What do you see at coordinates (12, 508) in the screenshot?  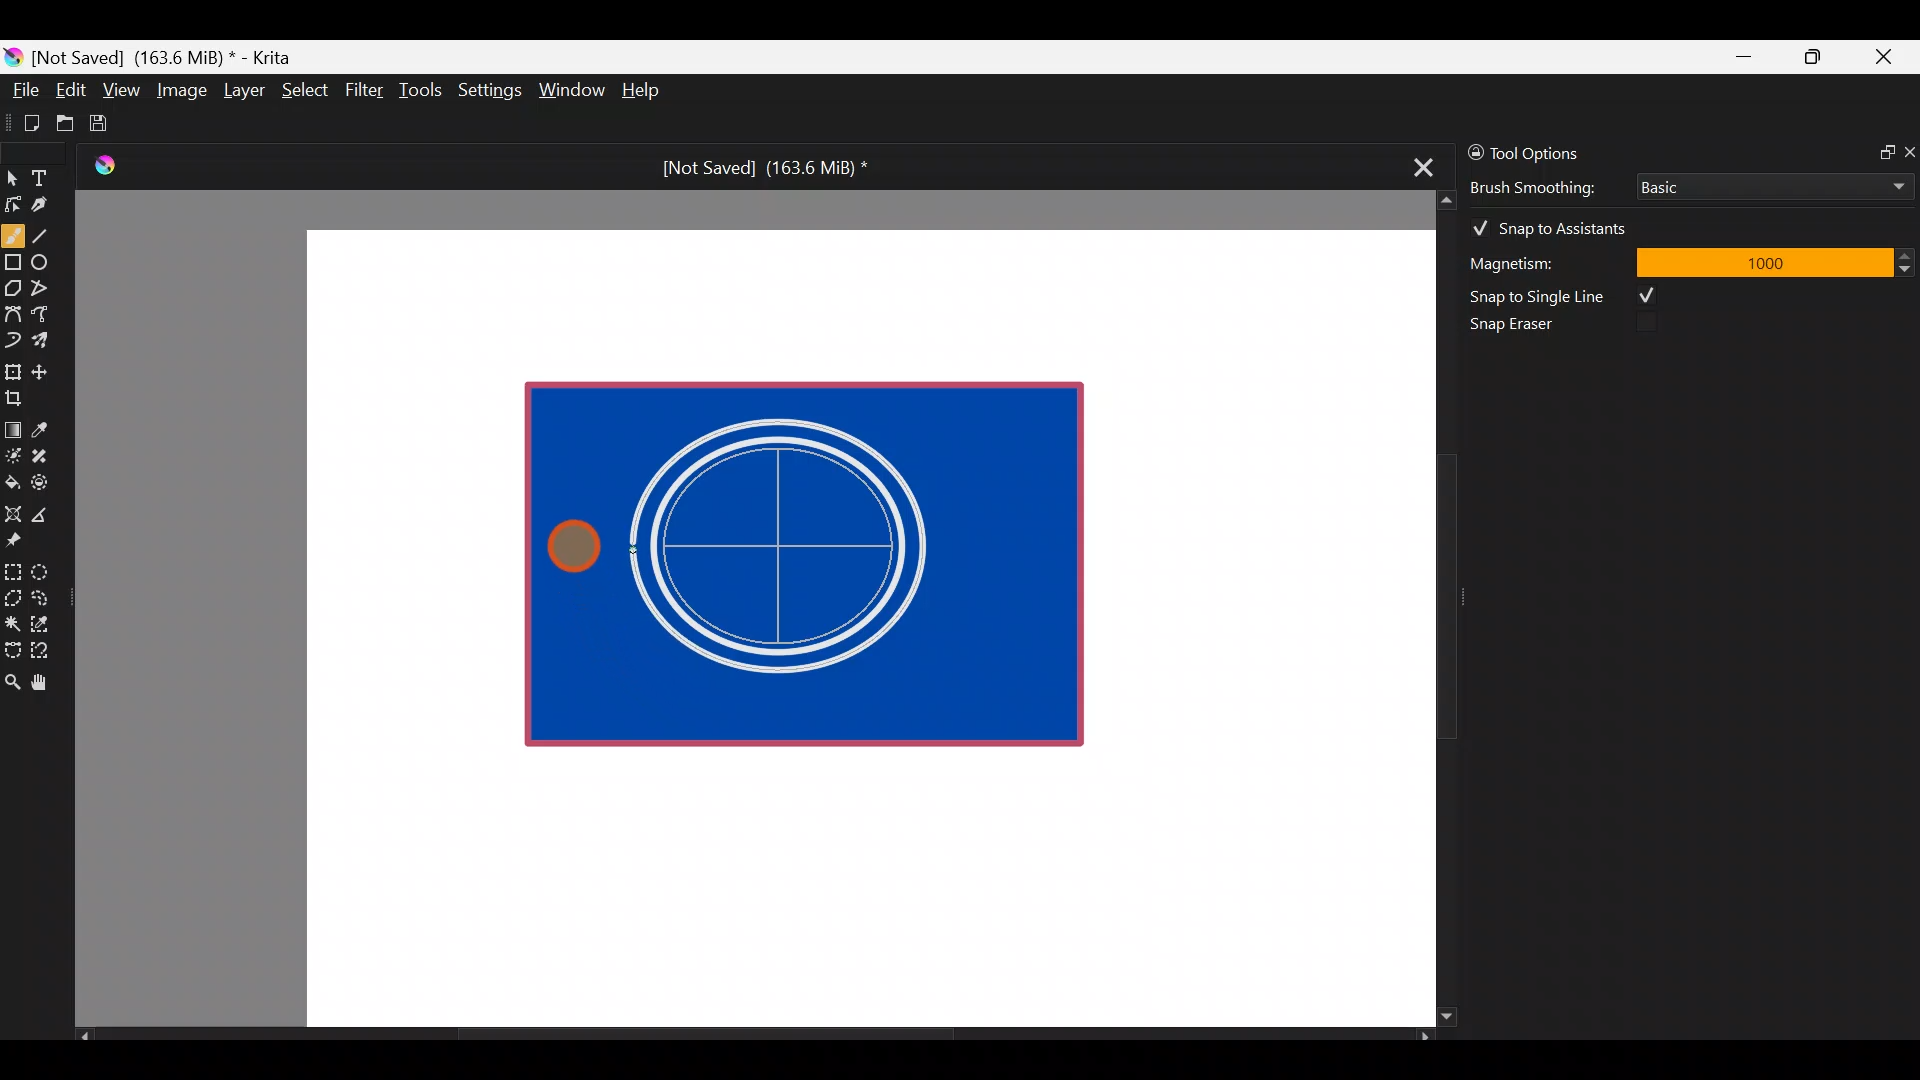 I see `Assistant tool` at bounding box center [12, 508].